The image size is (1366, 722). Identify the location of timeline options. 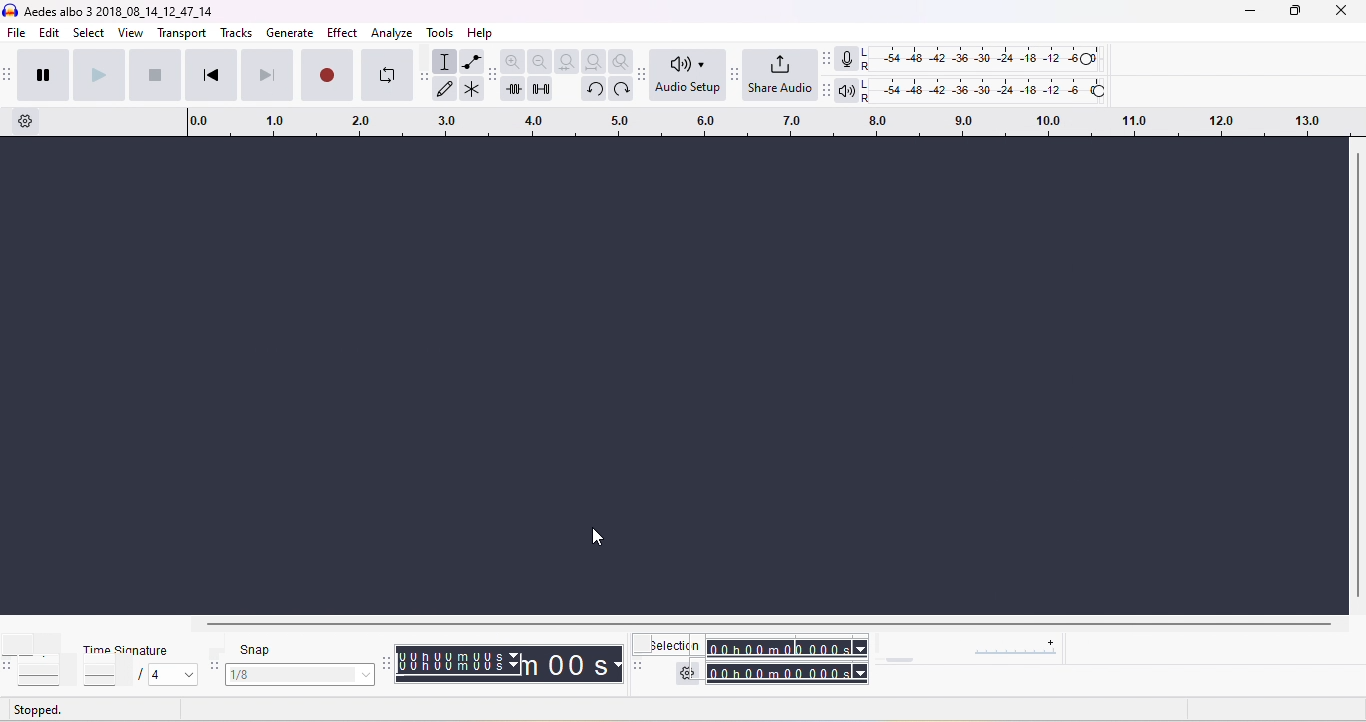
(26, 121).